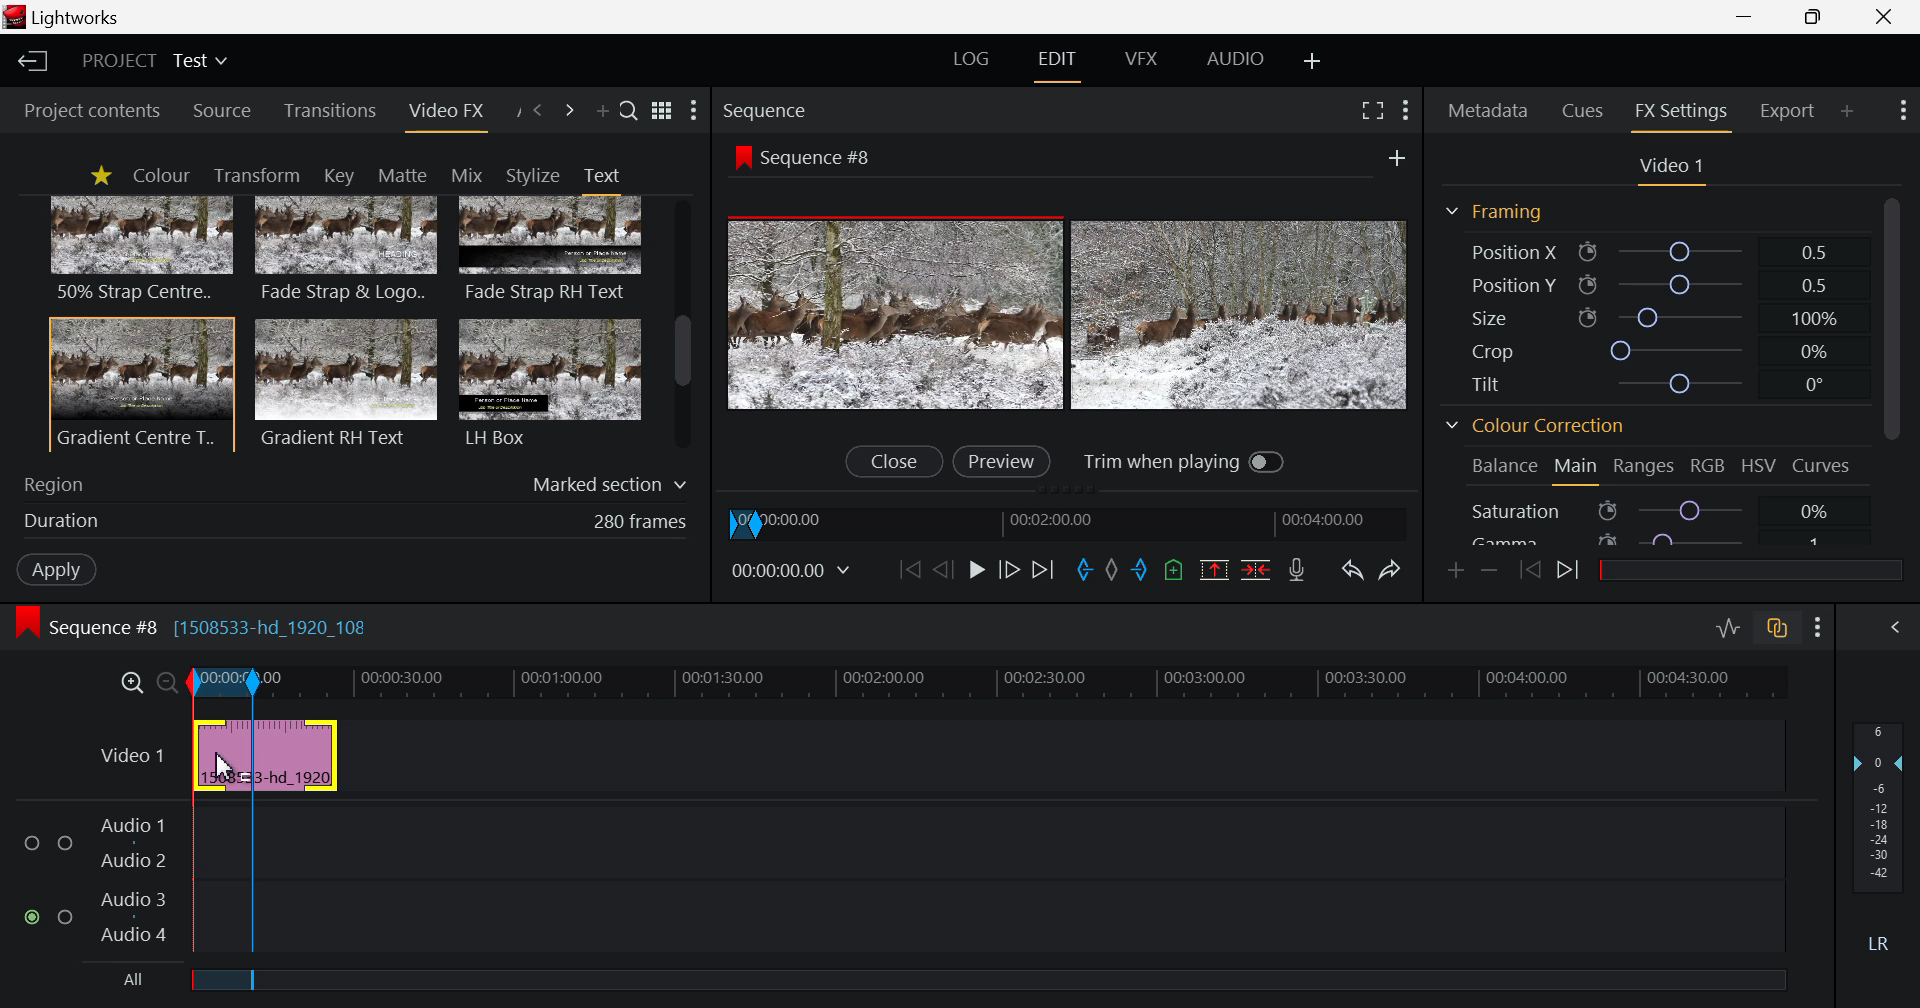 The height and width of the screenshot is (1008, 1920). Describe the element at coordinates (1652, 351) in the screenshot. I see `Crop` at that location.